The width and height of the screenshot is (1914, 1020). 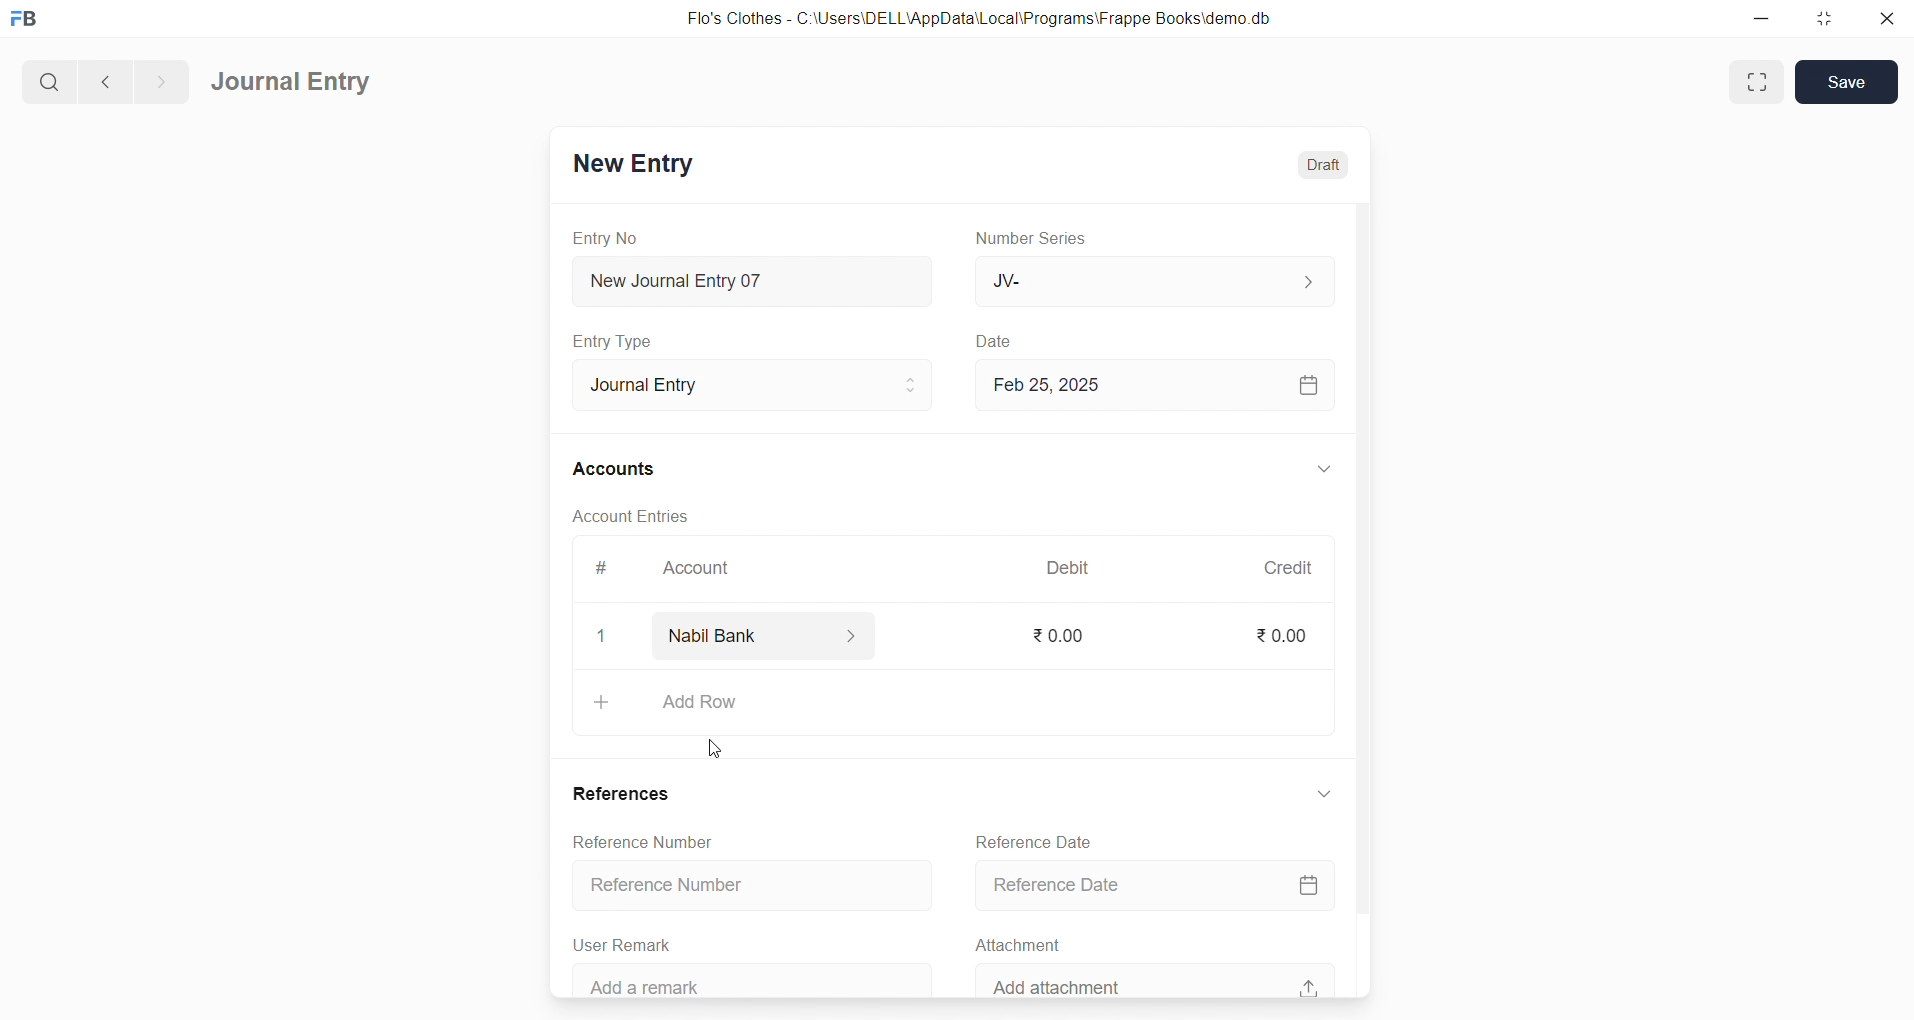 What do you see at coordinates (1068, 566) in the screenshot?
I see `Debit` at bounding box center [1068, 566].